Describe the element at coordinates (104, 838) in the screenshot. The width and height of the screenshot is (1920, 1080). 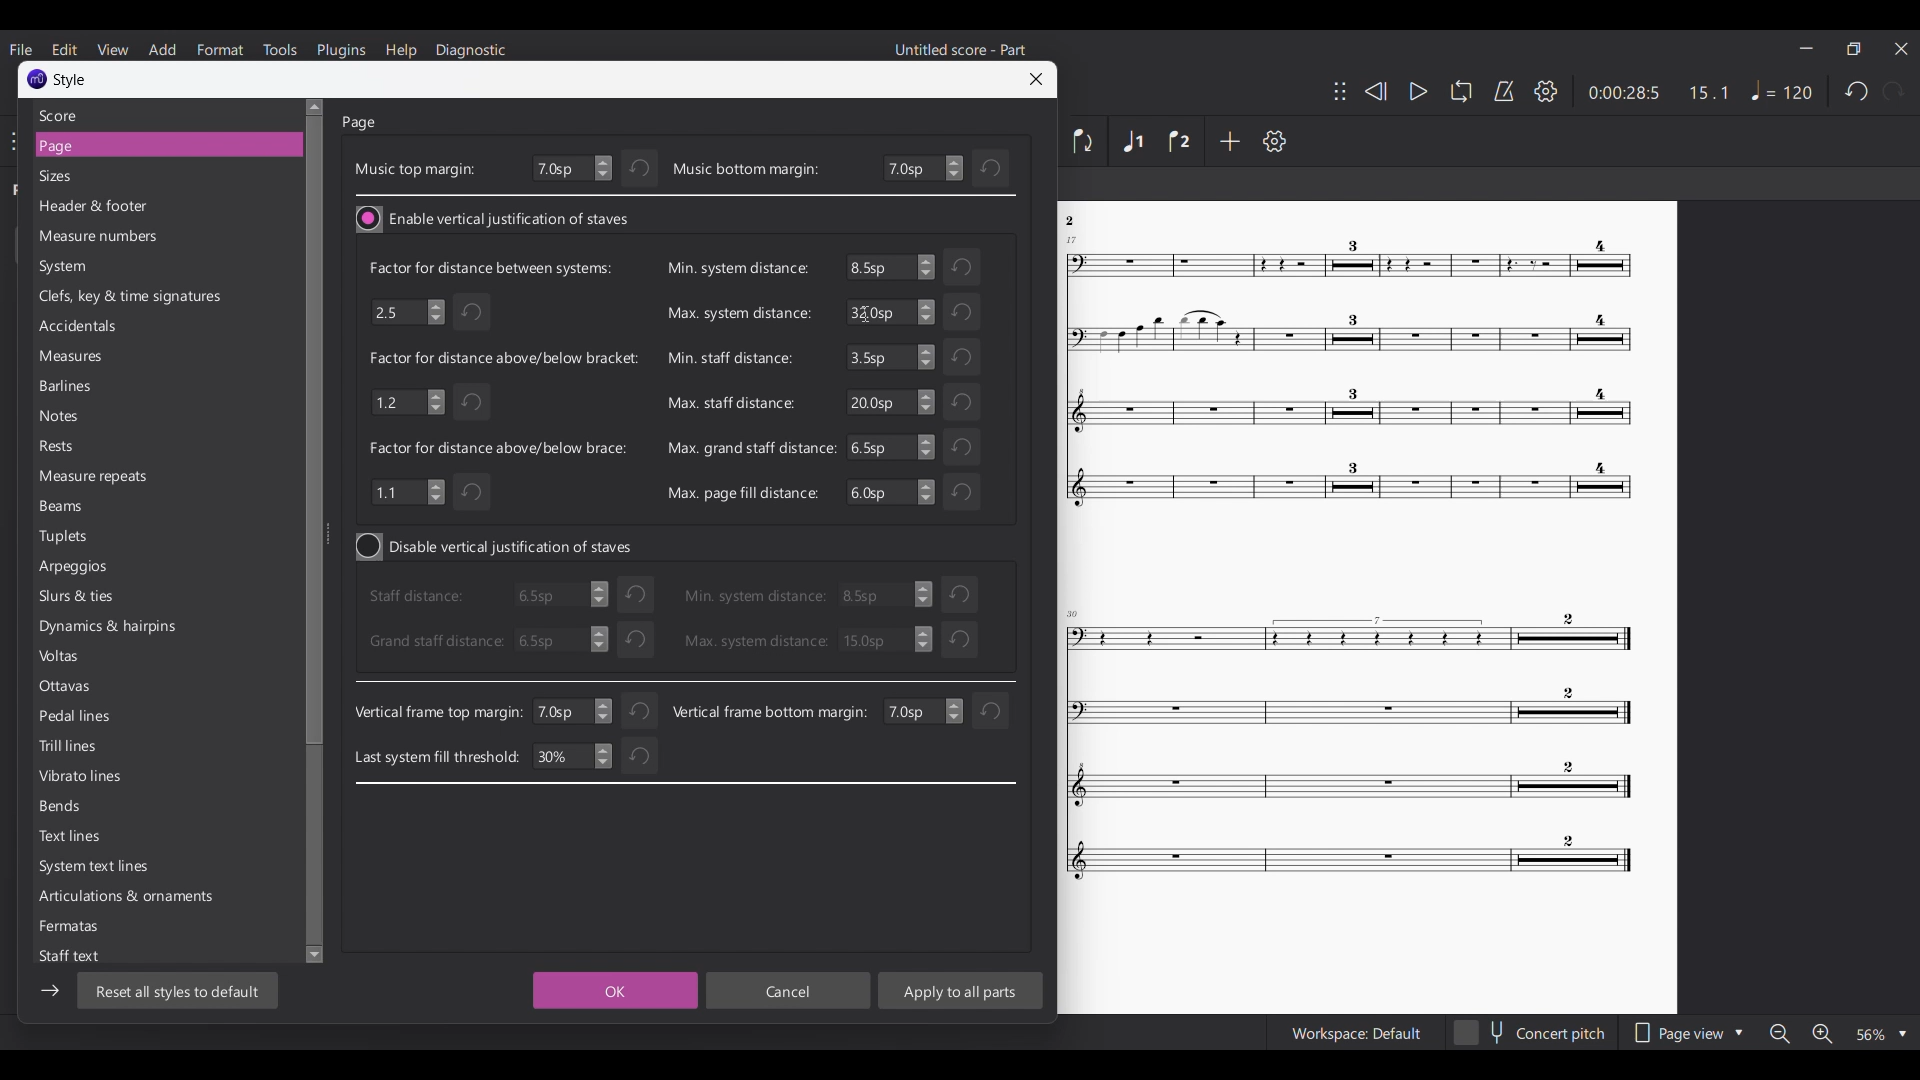
I see `Text lines` at that location.